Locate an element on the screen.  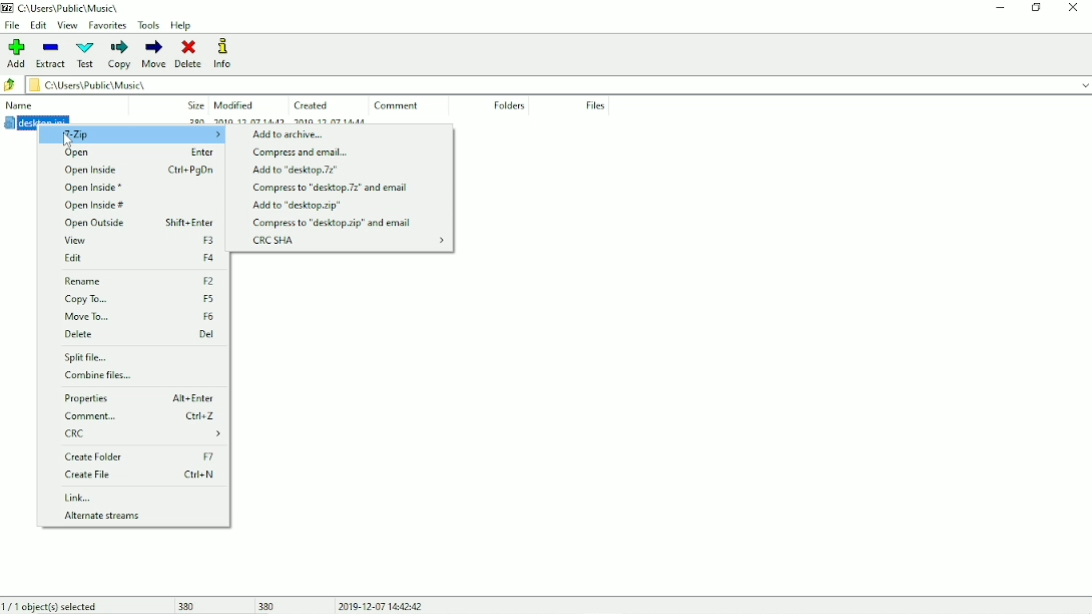
Add to "desktop.7z" is located at coordinates (297, 170).